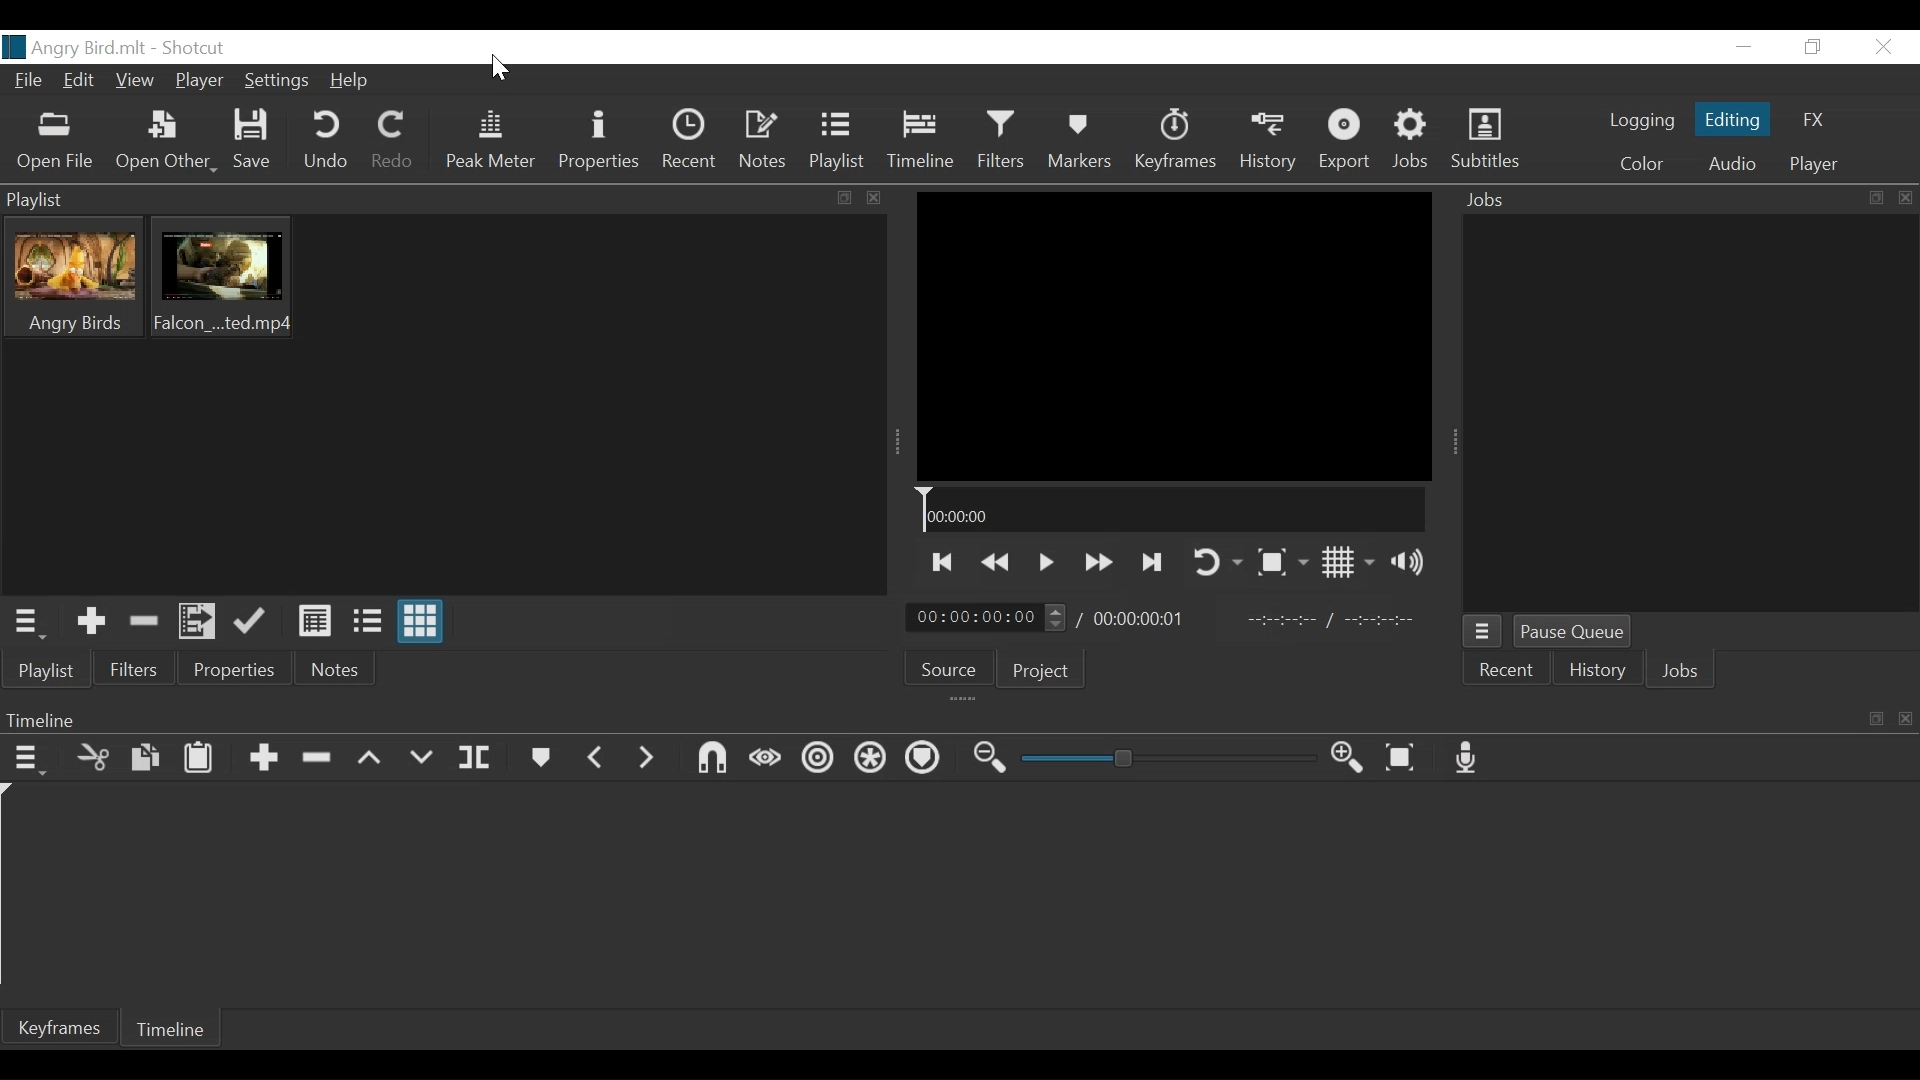  Describe the element at coordinates (1641, 164) in the screenshot. I see `Color` at that location.